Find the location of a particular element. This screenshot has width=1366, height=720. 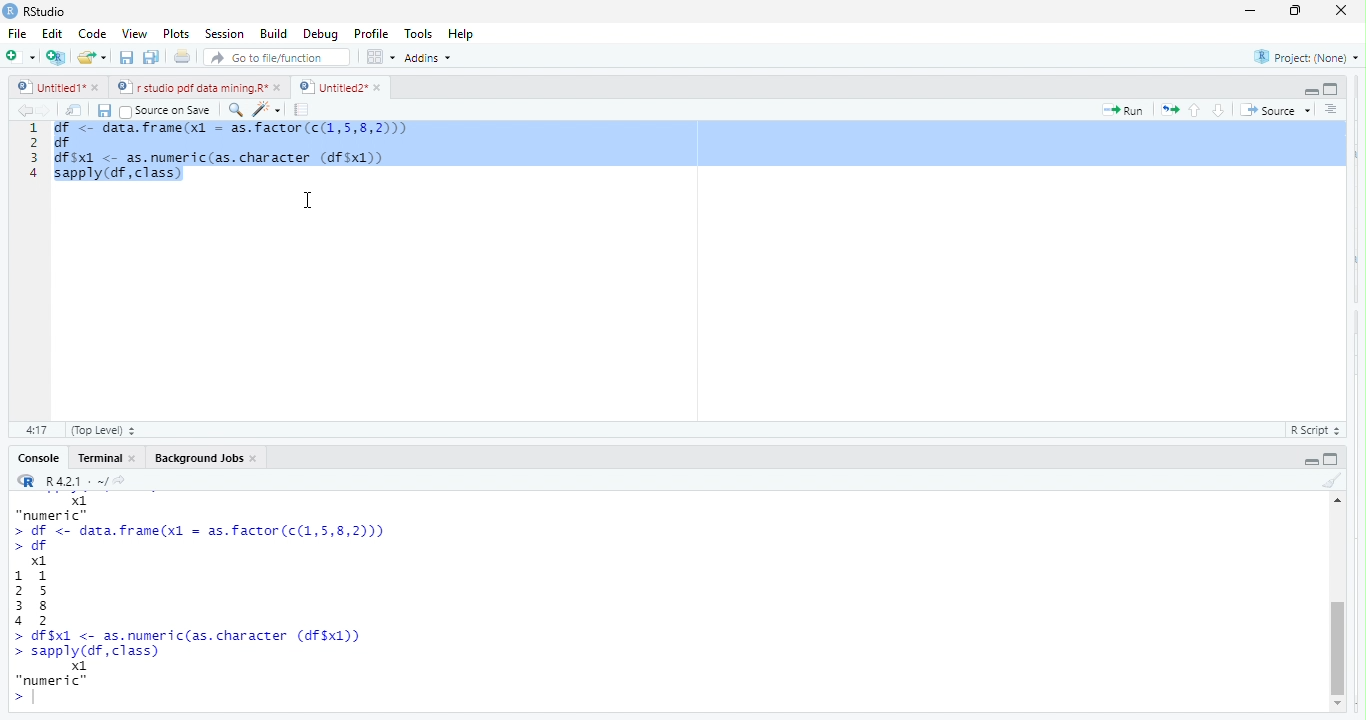

close is located at coordinates (101, 87).